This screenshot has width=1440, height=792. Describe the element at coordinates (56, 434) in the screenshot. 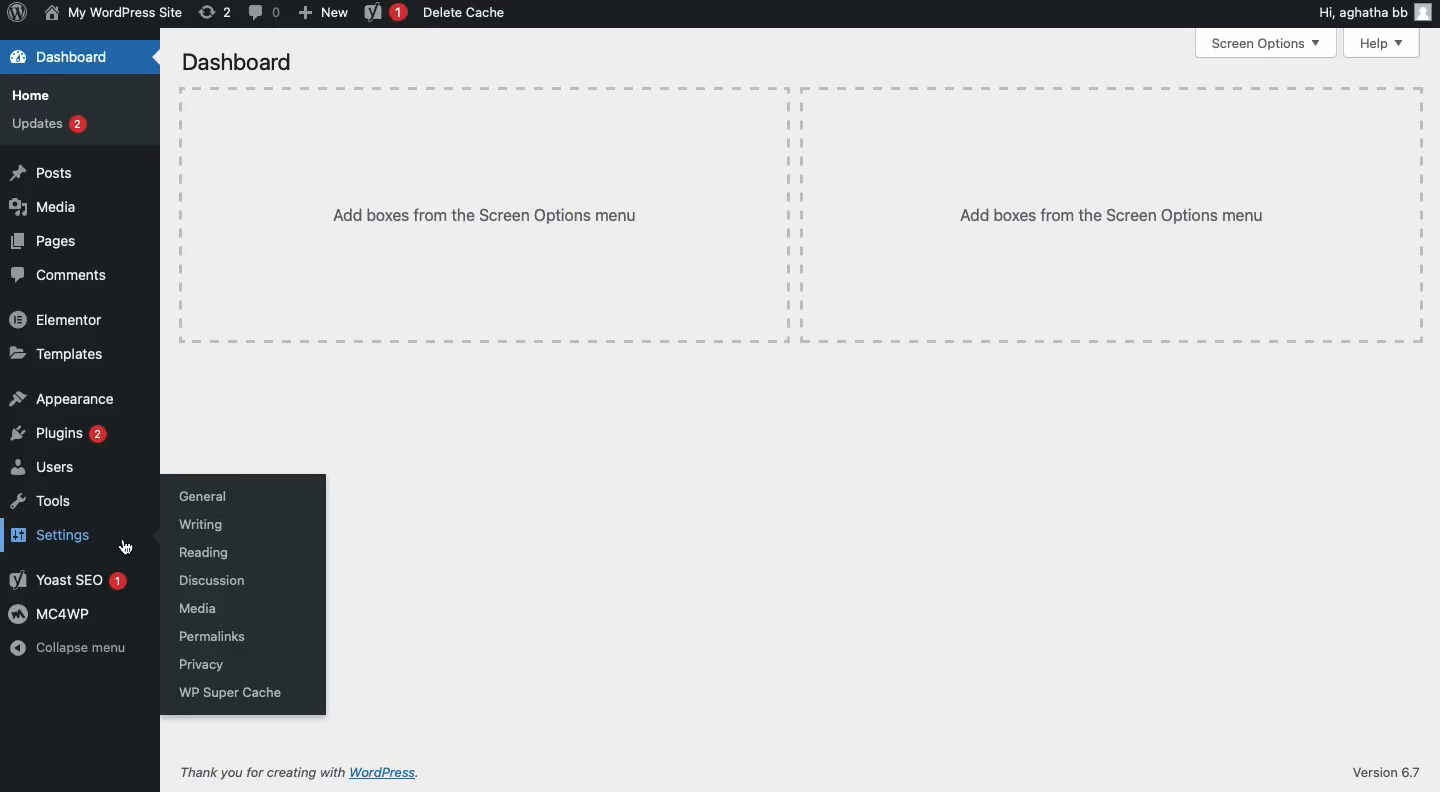

I see `Plugins` at that location.